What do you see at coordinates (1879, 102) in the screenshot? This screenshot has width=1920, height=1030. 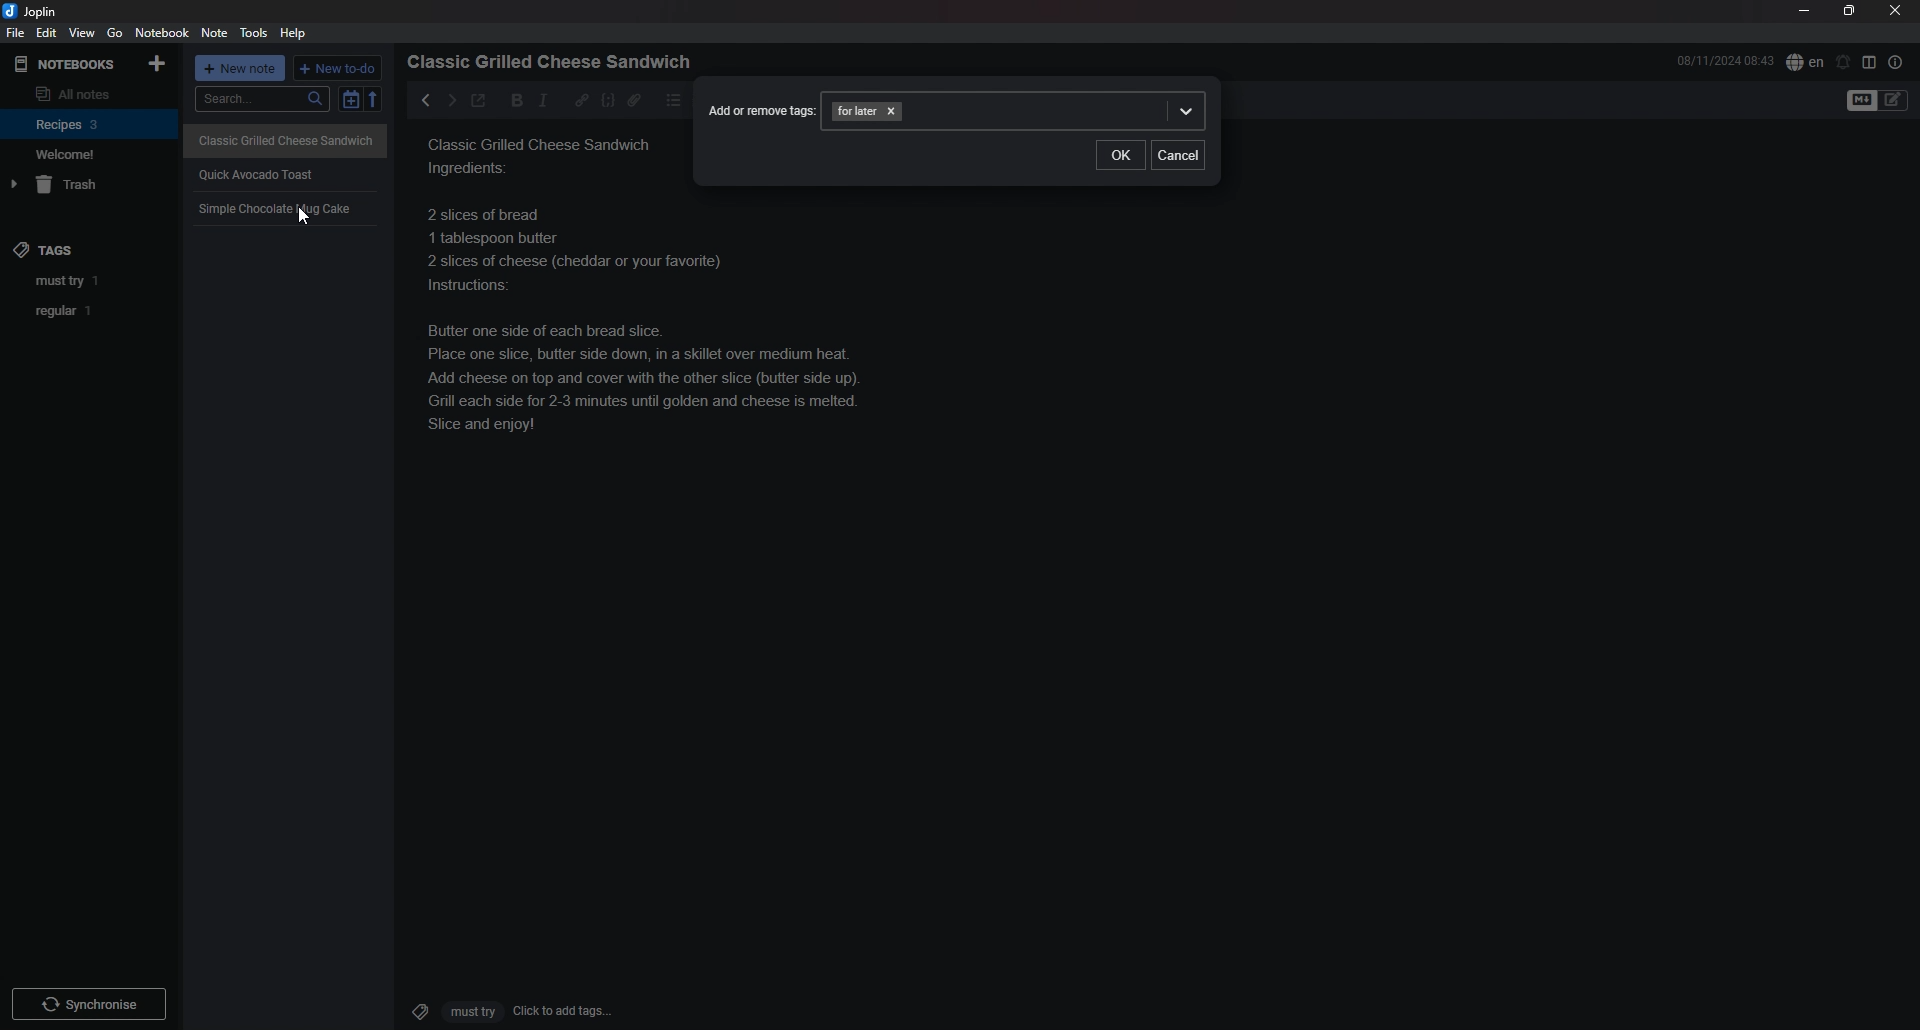 I see `toggle editor` at bounding box center [1879, 102].